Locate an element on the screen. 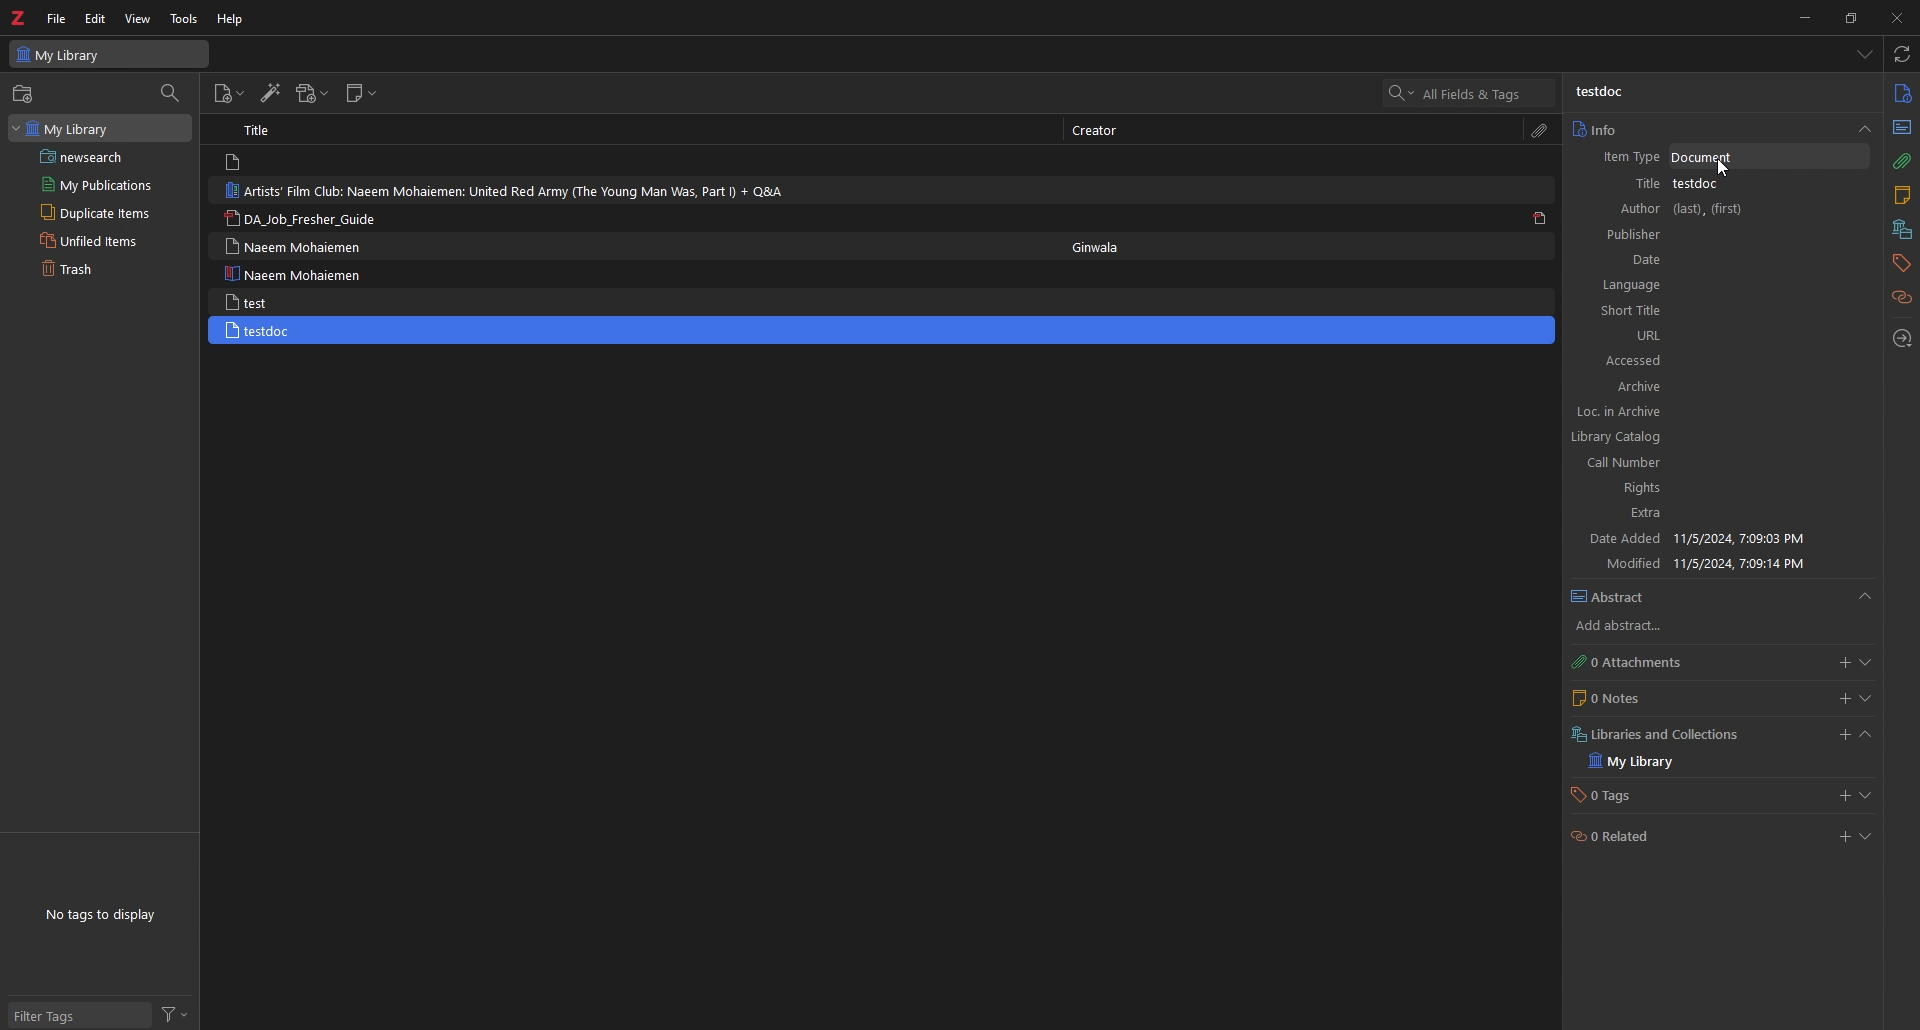  show is located at coordinates (1866, 699).